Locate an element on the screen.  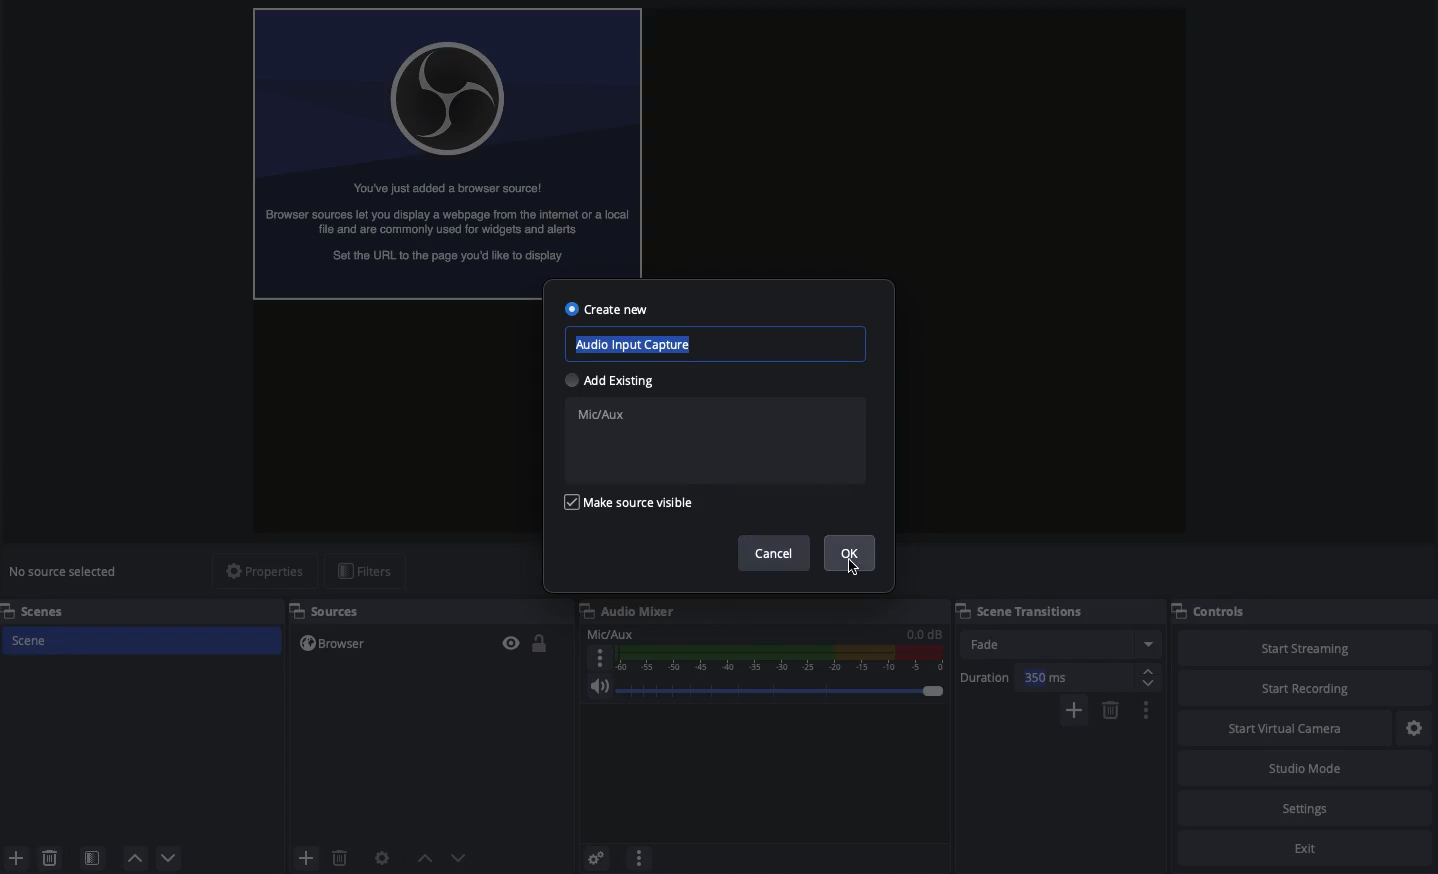
Scene transition is located at coordinates (1054, 611).